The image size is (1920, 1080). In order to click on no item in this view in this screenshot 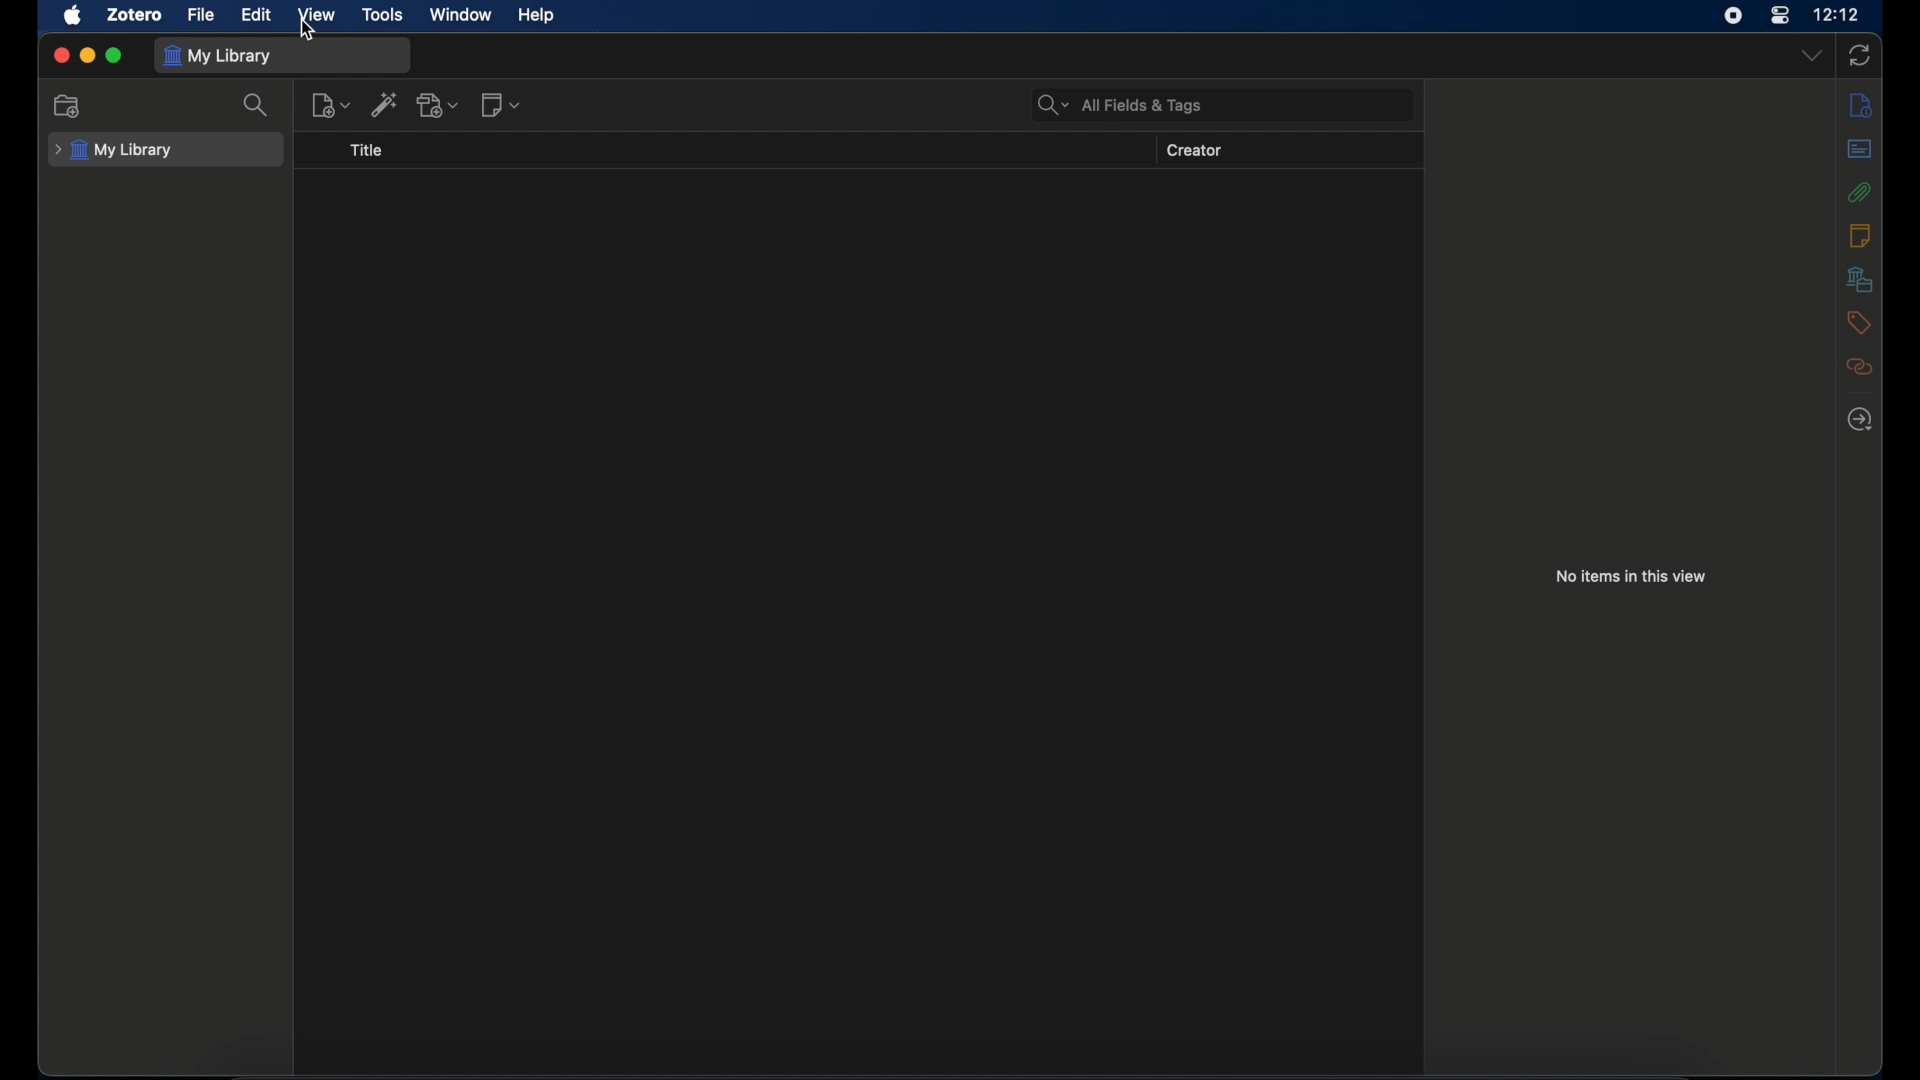, I will do `click(1633, 576)`.